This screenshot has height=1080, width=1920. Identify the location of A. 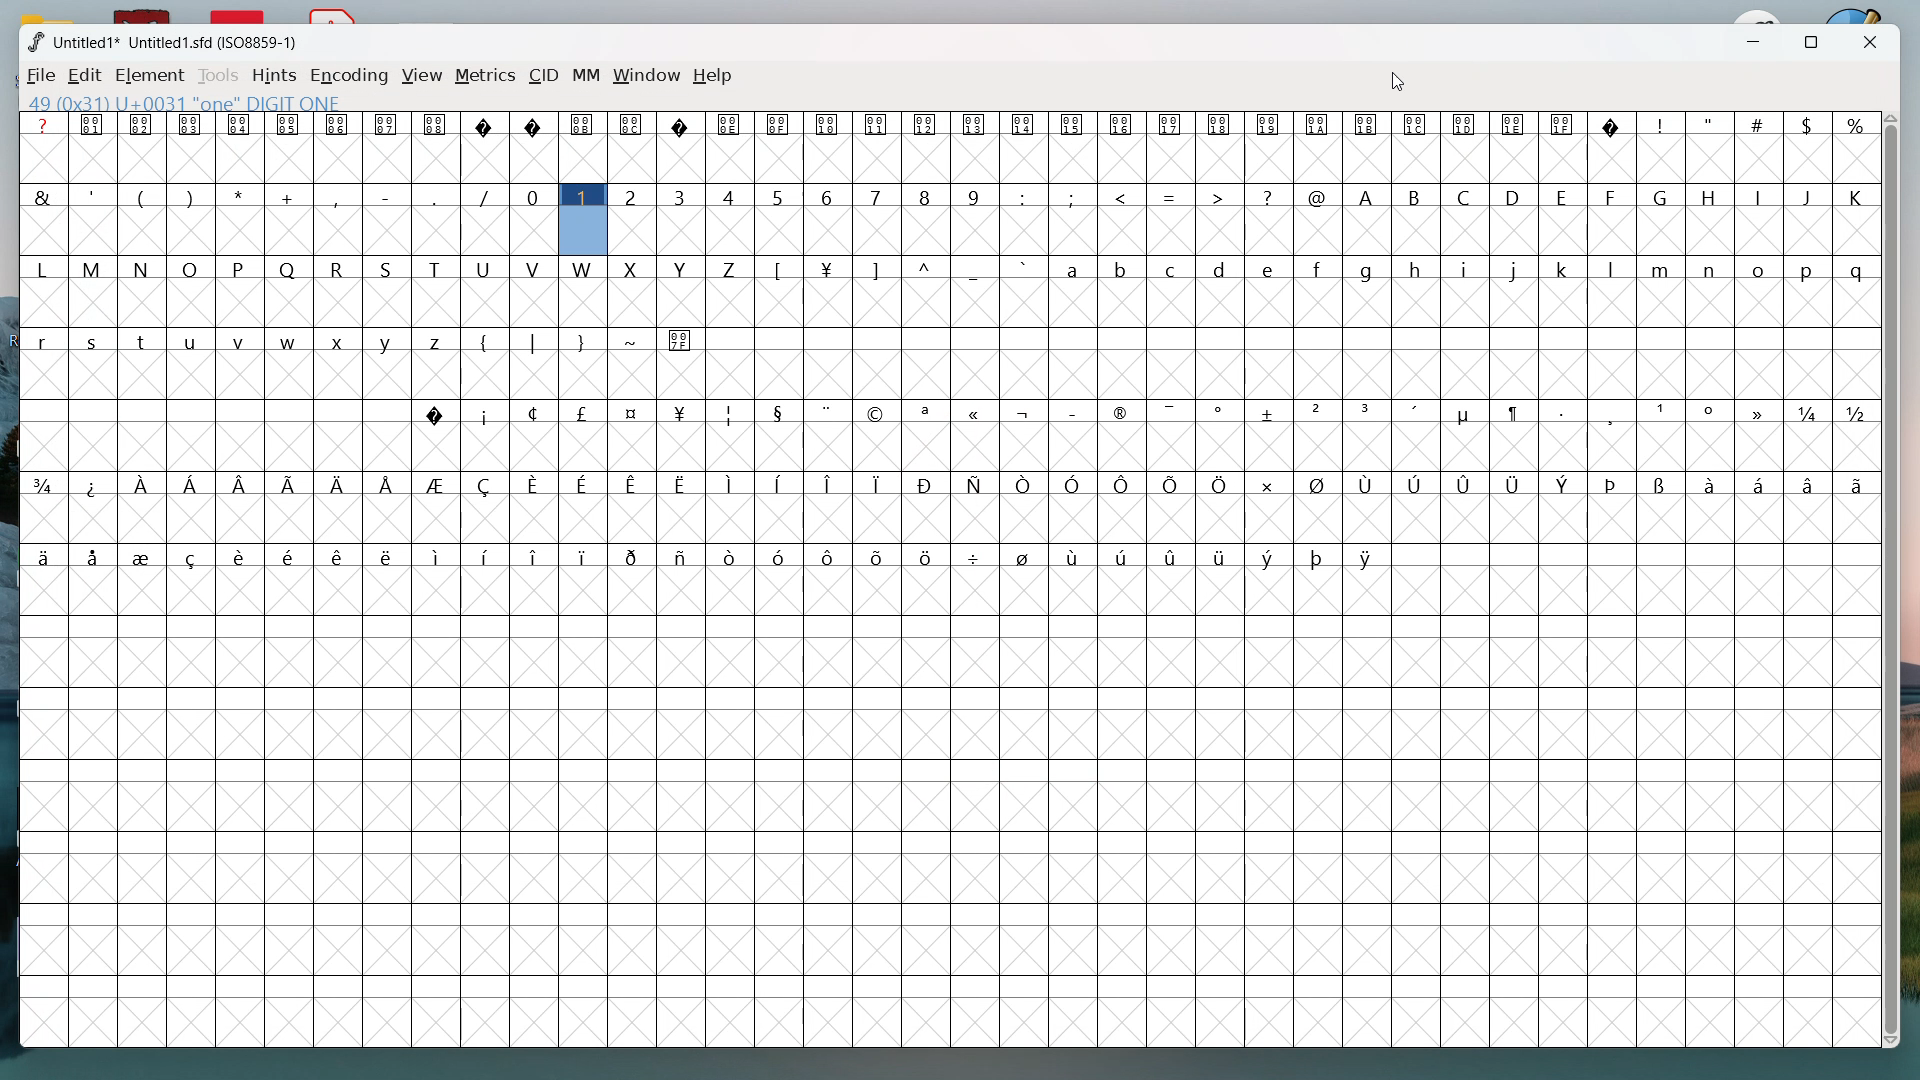
(1366, 196).